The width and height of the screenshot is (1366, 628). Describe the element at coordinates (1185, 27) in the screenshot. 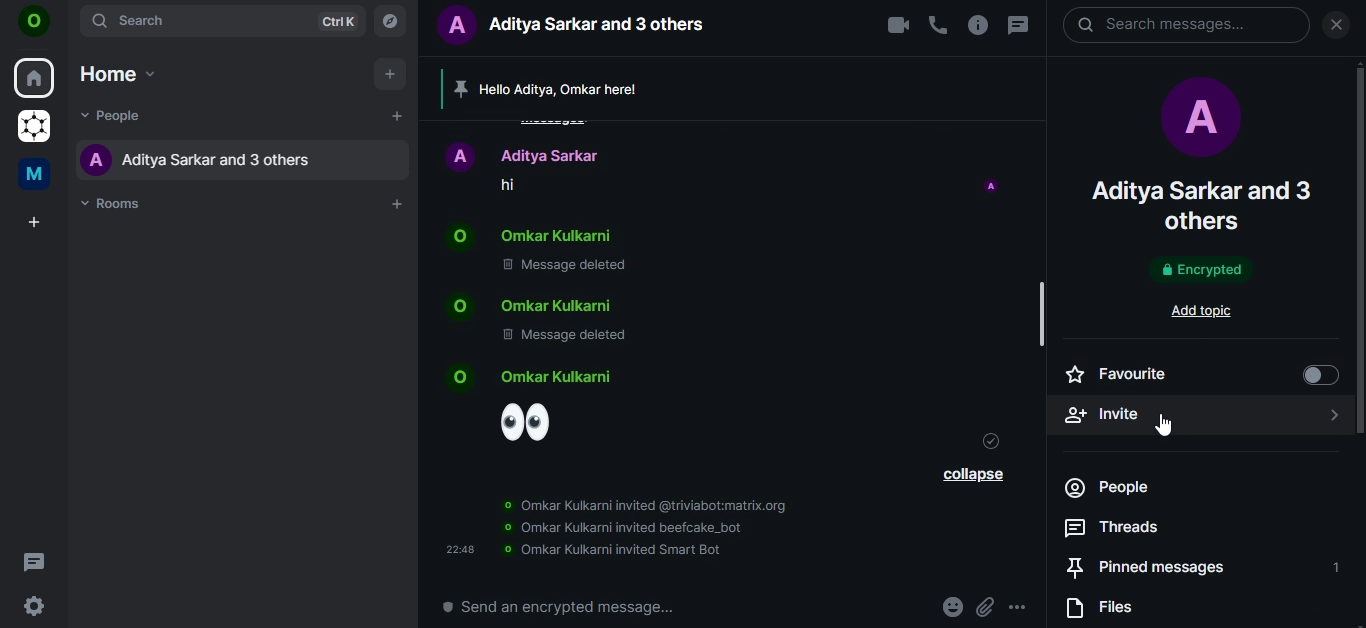

I see `search messages` at that location.